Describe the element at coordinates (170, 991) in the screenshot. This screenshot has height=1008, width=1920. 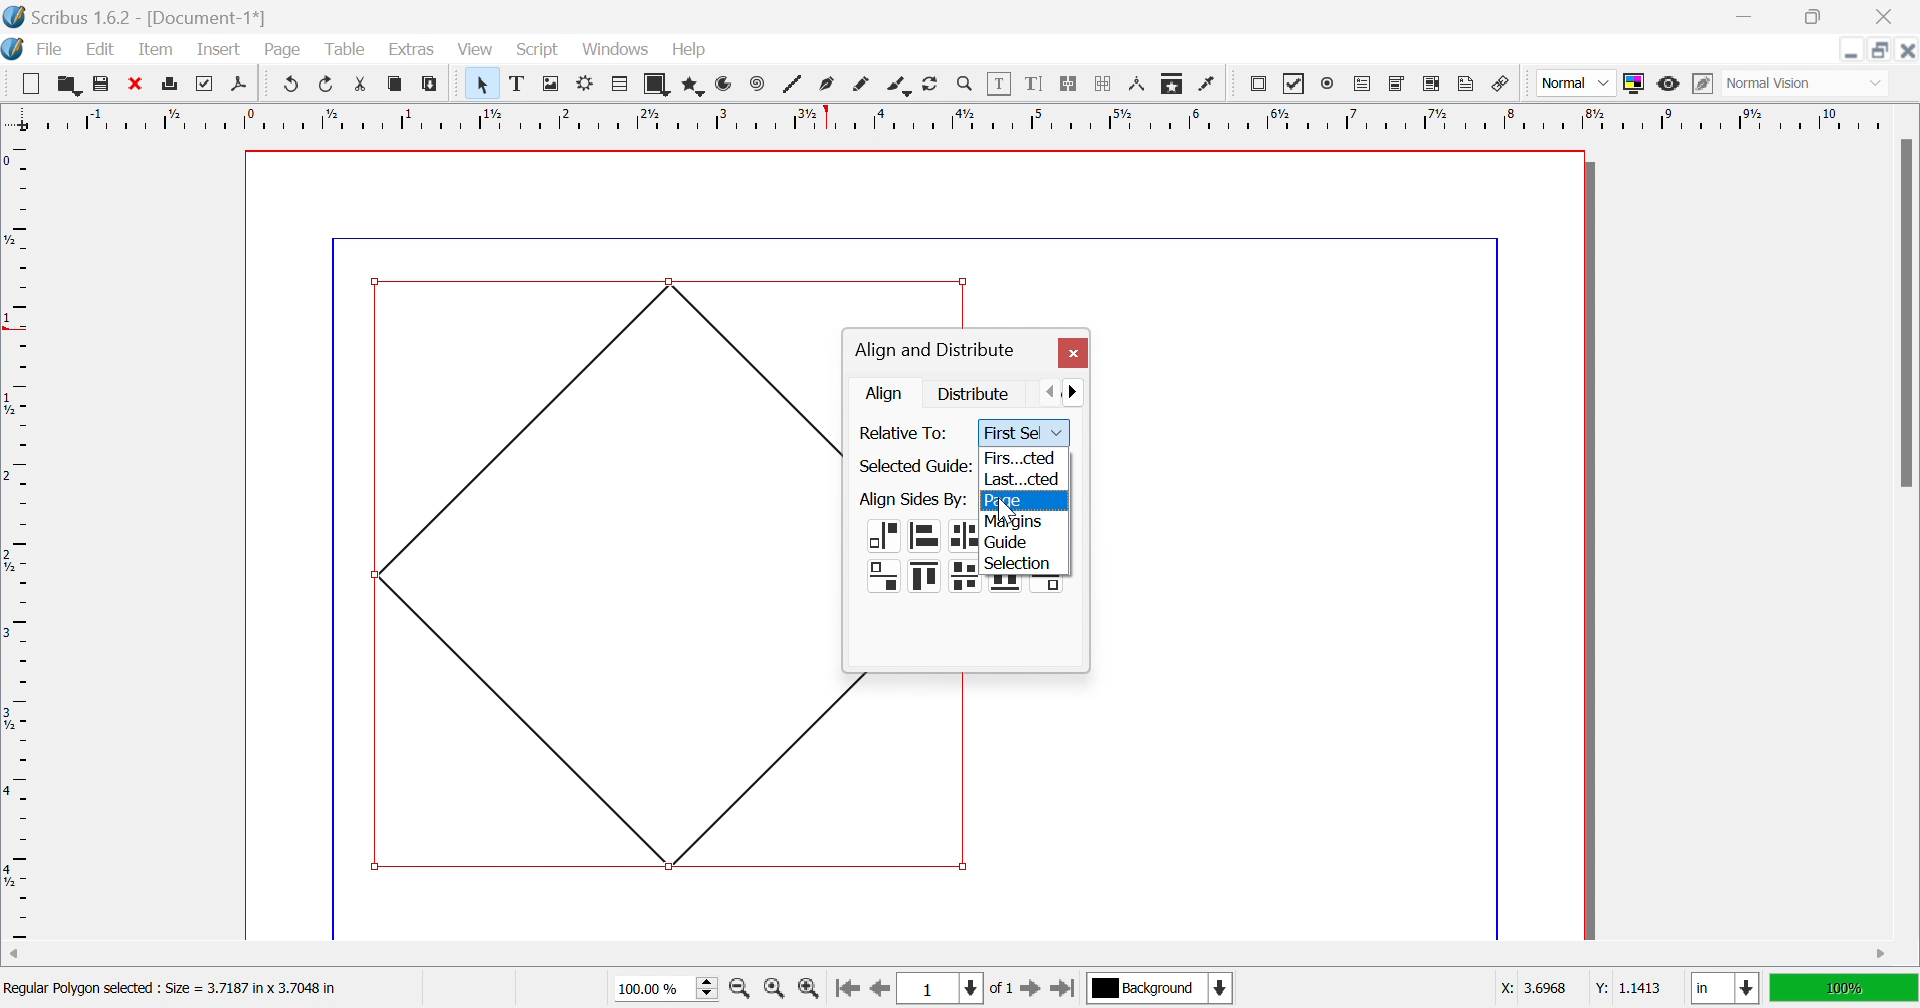
I see `Regular polygon selected: Size = 3.7187 in x 3.7048 in` at that location.